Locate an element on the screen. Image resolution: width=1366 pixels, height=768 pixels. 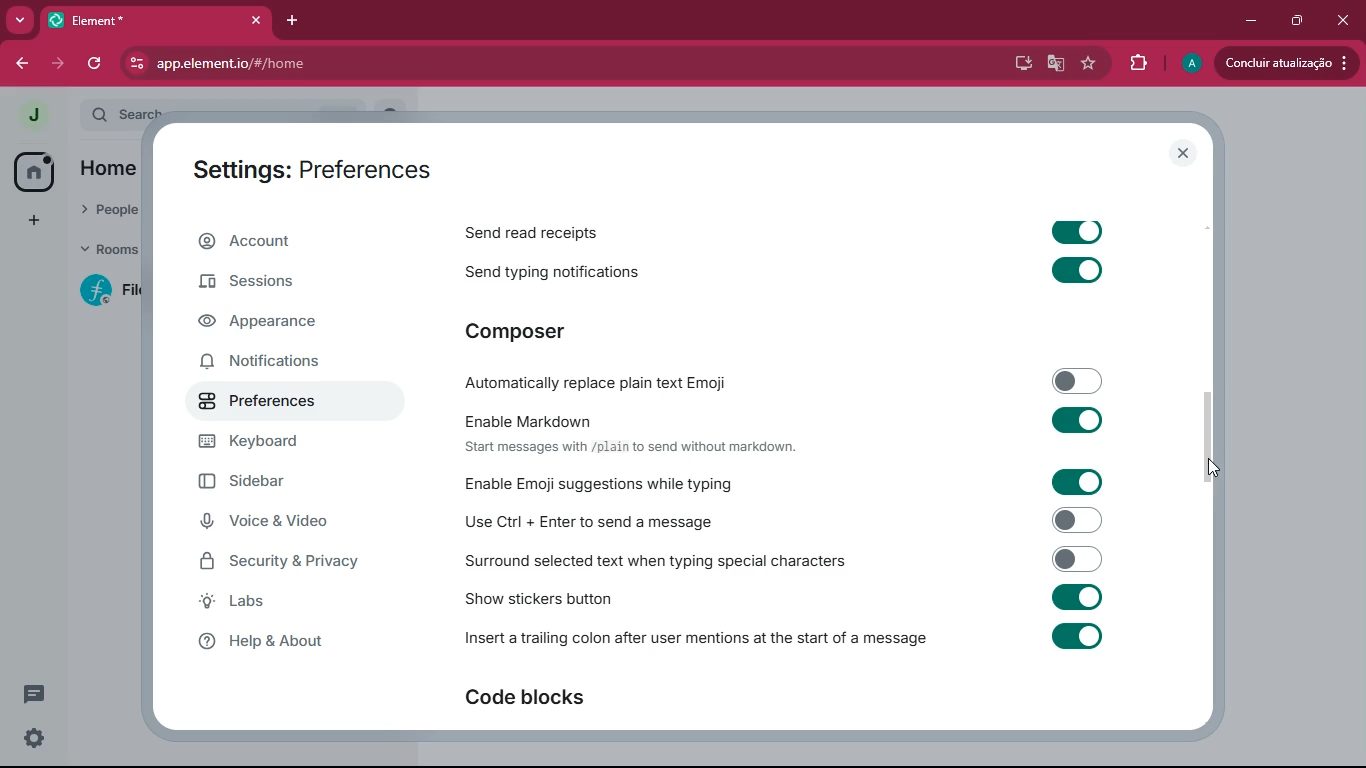
‘Start messages with /plain to send without markdown. is located at coordinates (647, 449).